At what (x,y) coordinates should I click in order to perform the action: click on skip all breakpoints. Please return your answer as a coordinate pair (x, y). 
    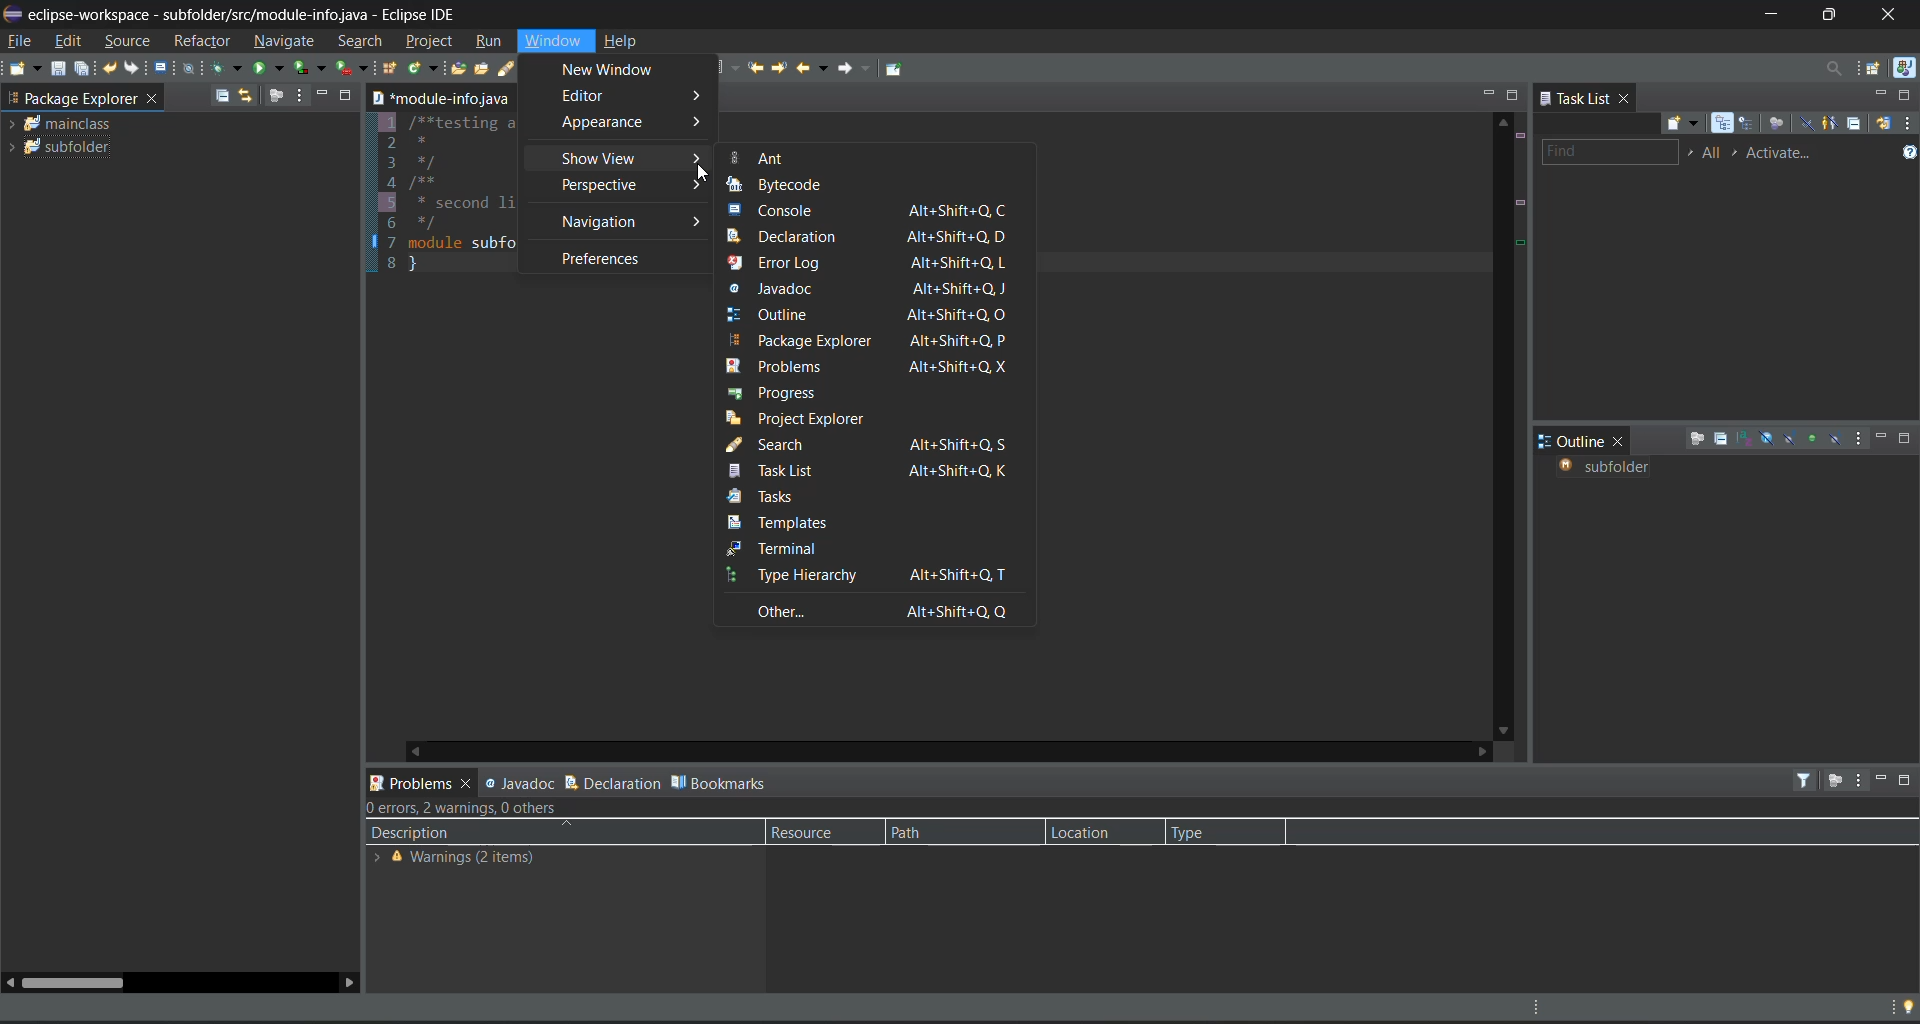
    Looking at the image, I should click on (190, 69).